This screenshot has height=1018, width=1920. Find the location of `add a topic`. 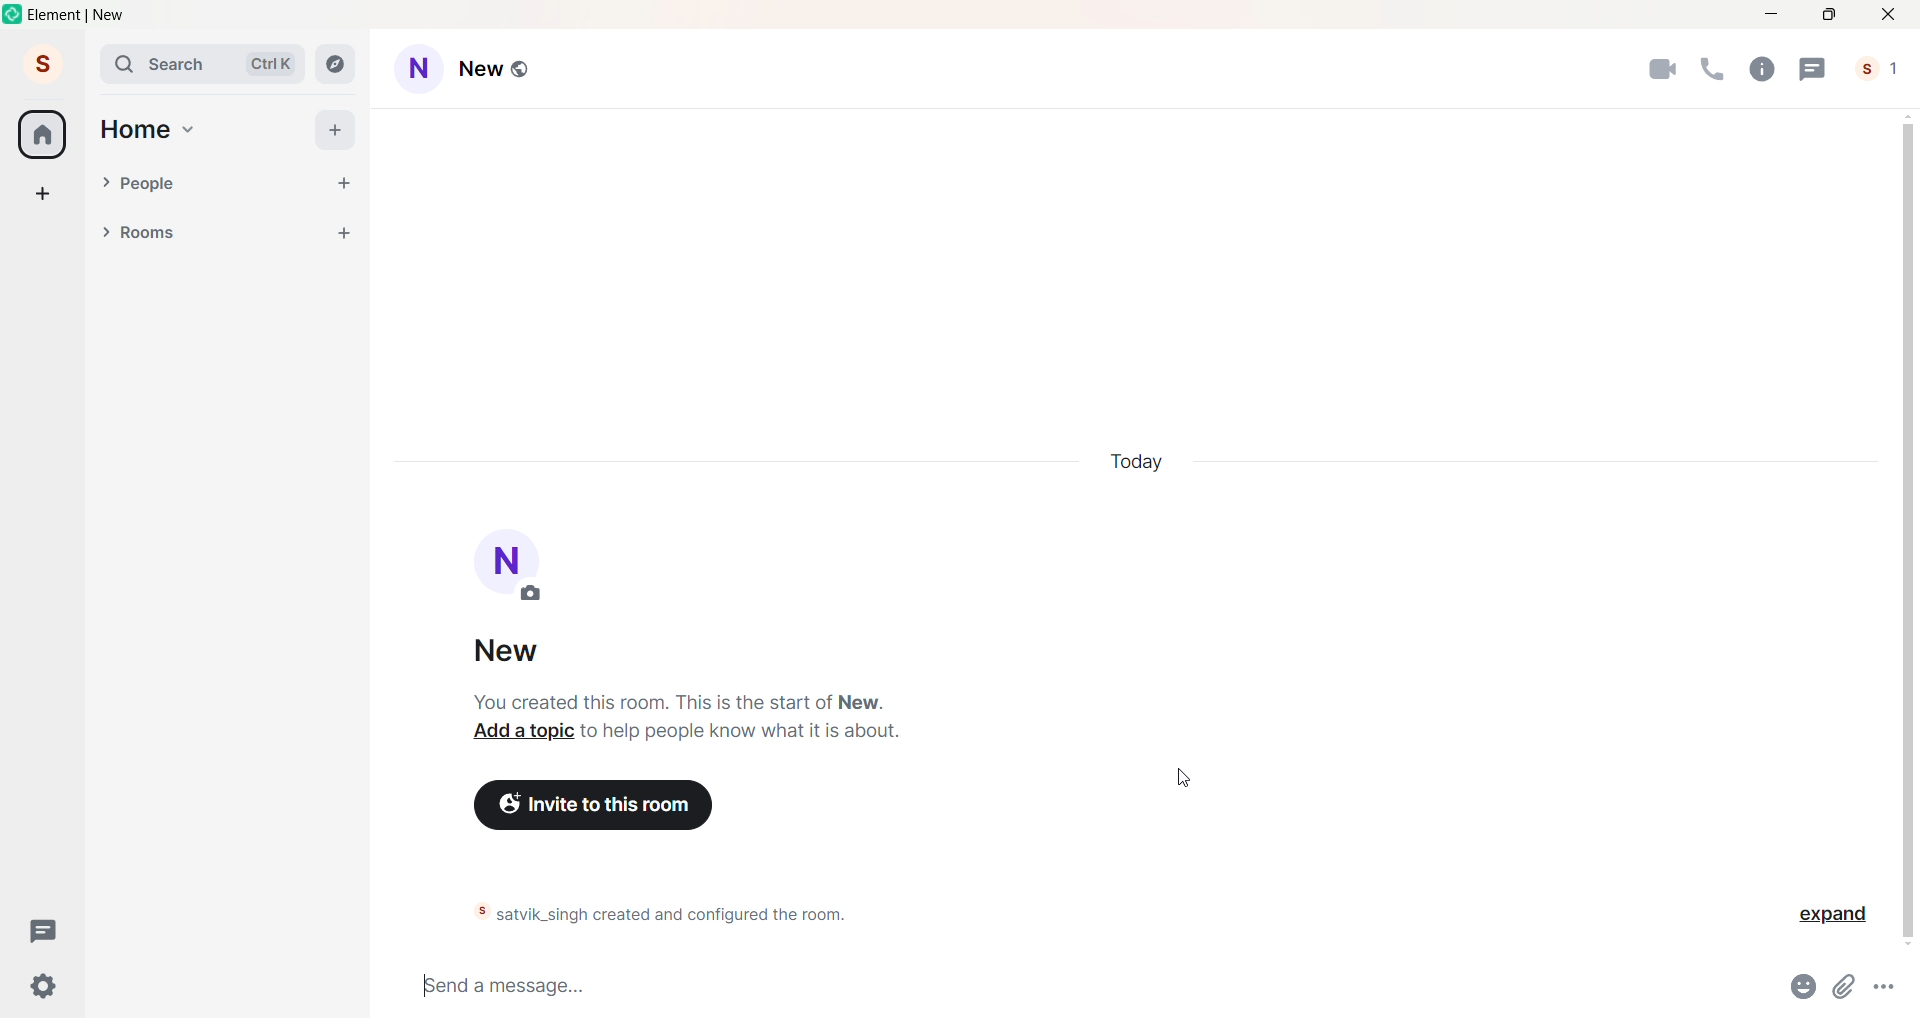

add a topic is located at coordinates (520, 732).